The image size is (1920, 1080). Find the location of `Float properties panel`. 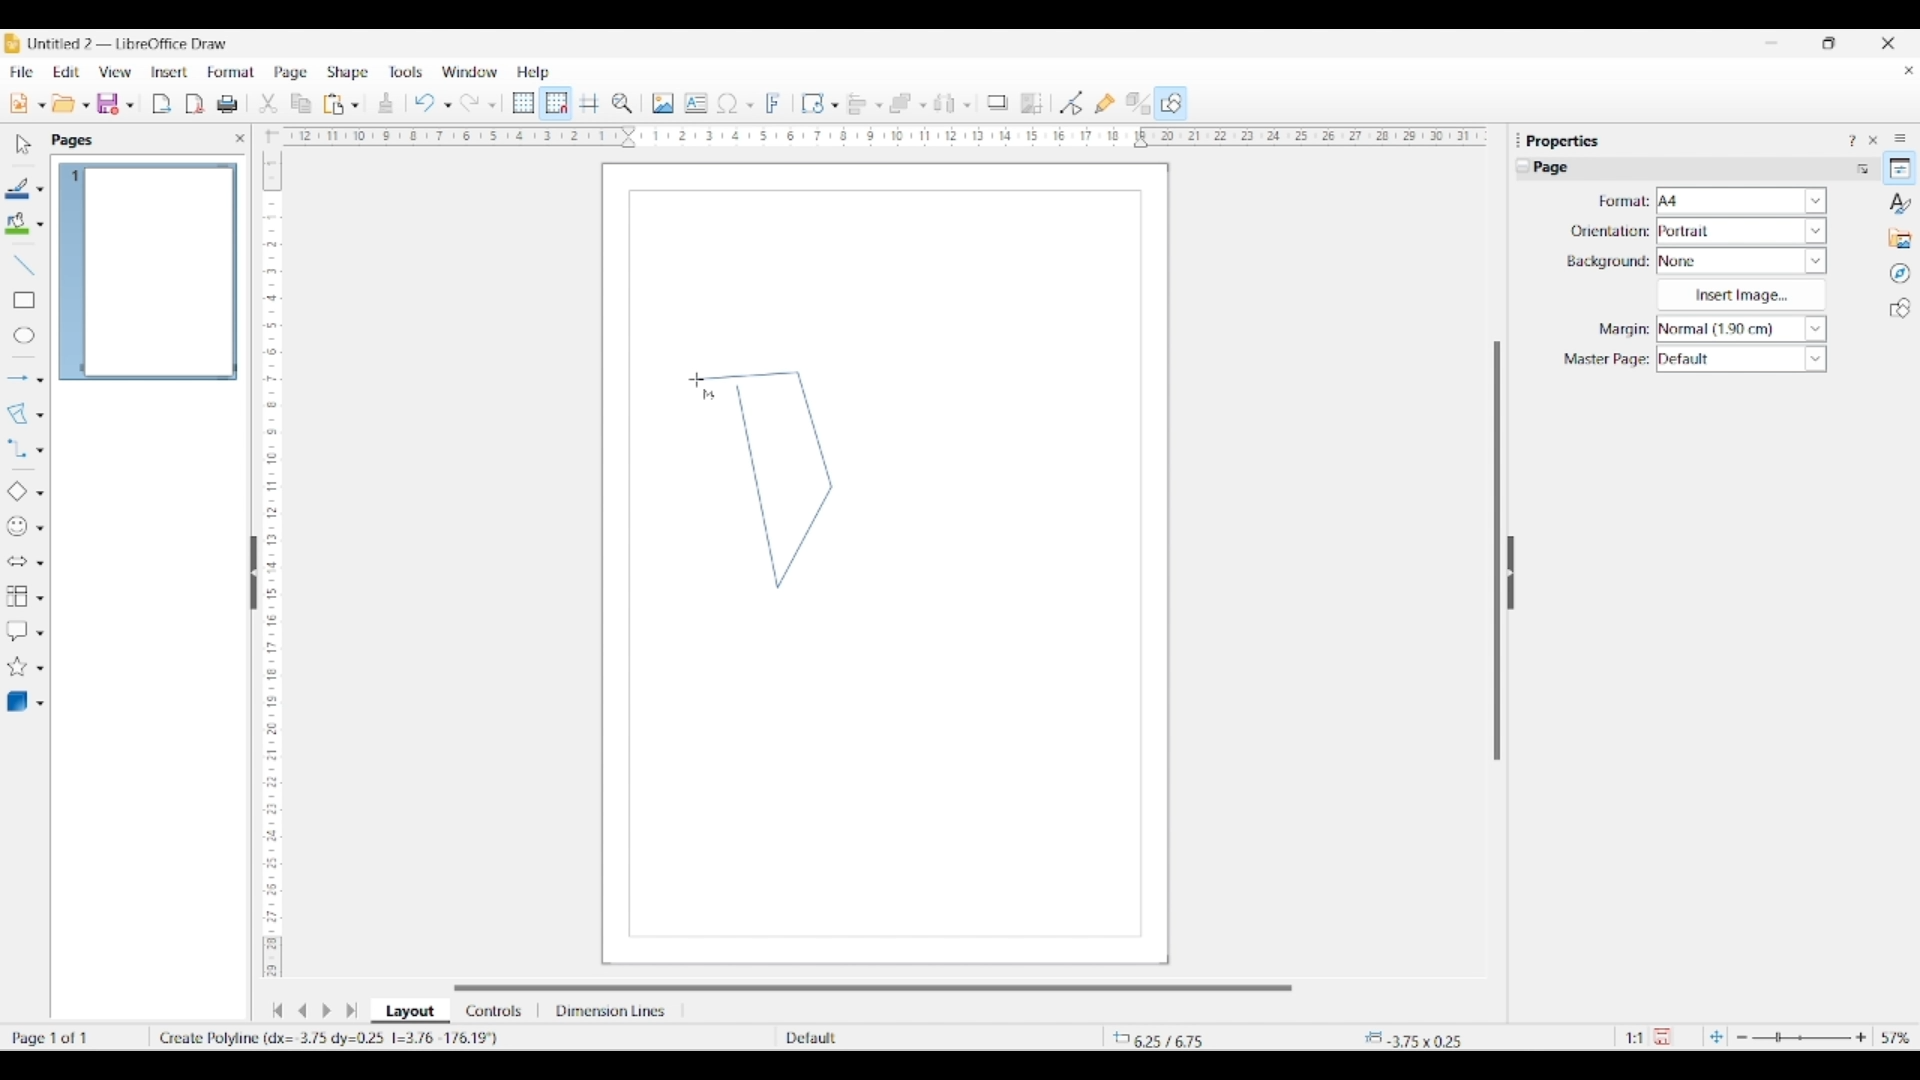

Float properties panel is located at coordinates (1518, 140).